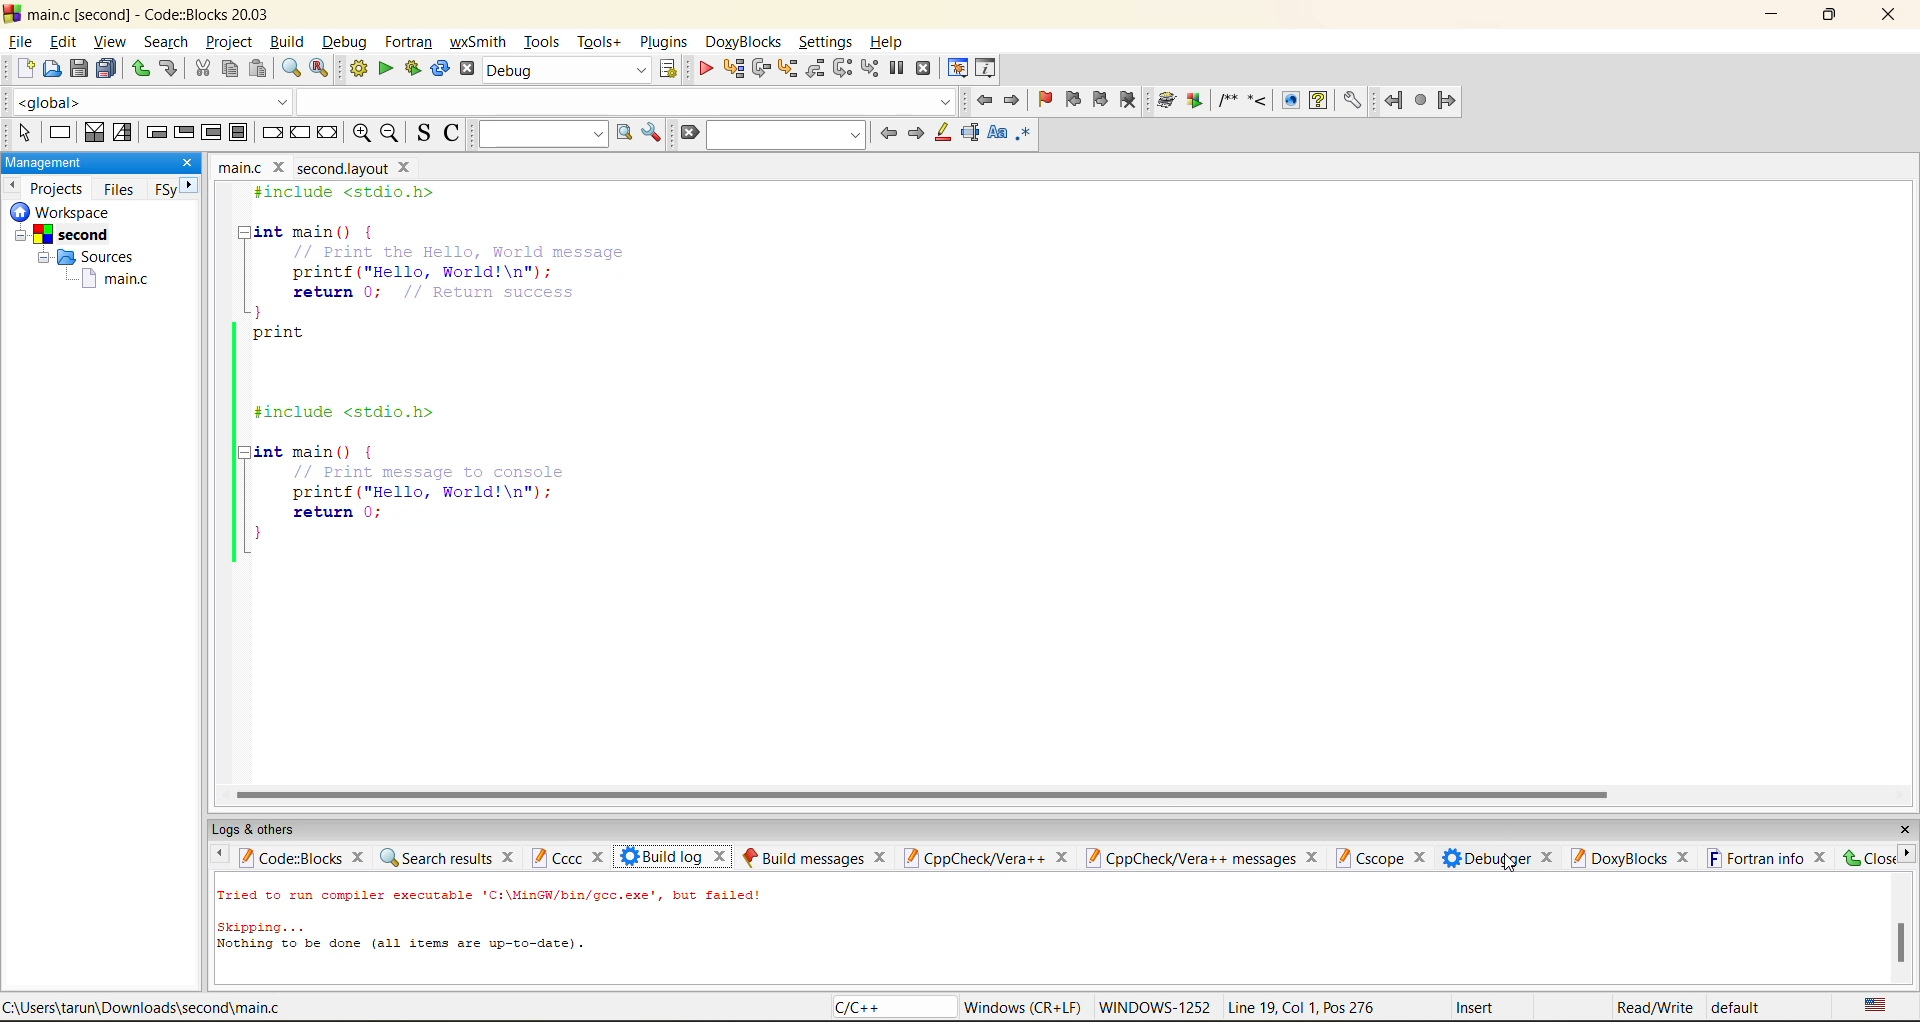 Image resolution: width=1920 pixels, height=1022 pixels. What do you see at coordinates (685, 134) in the screenshot?
I see `clear` at bounding box center [685, 134].